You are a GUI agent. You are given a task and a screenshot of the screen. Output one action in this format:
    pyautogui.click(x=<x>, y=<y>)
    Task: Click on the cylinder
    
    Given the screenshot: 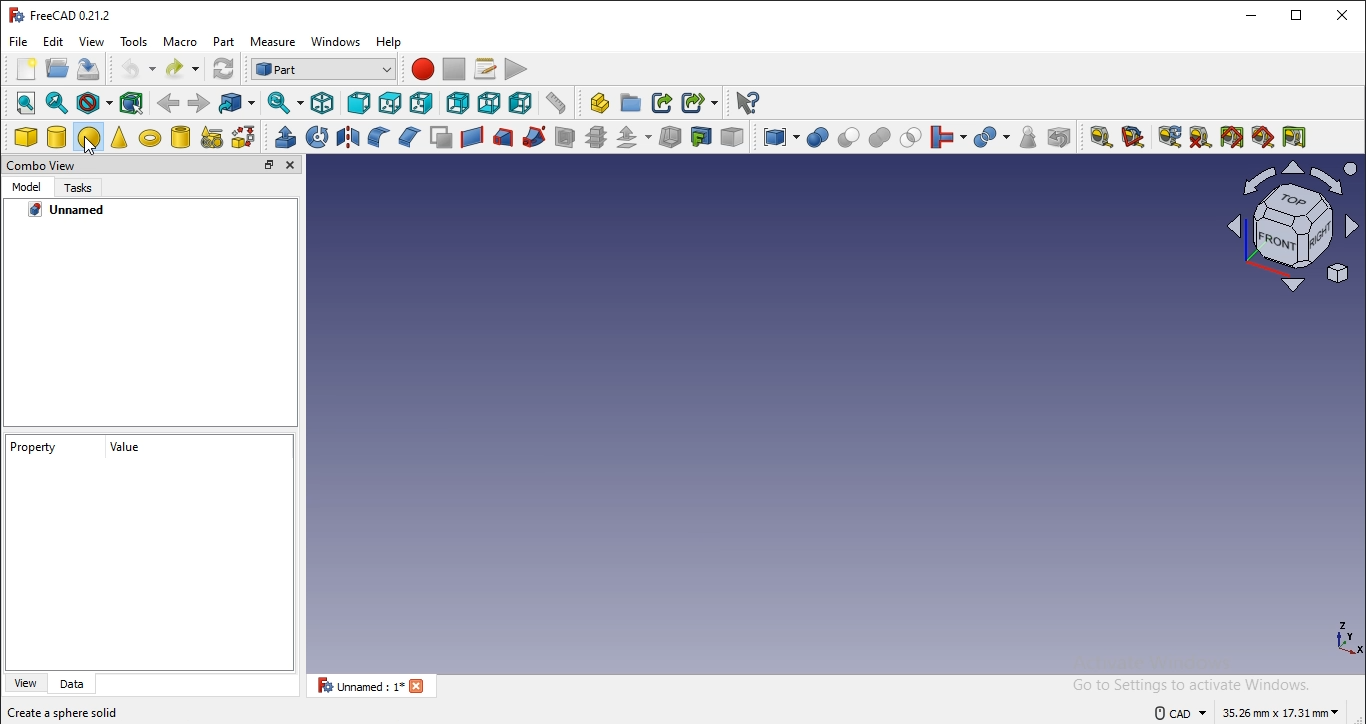 What is the action you would take?
    pyautogui.click(x=56, y=136)
    